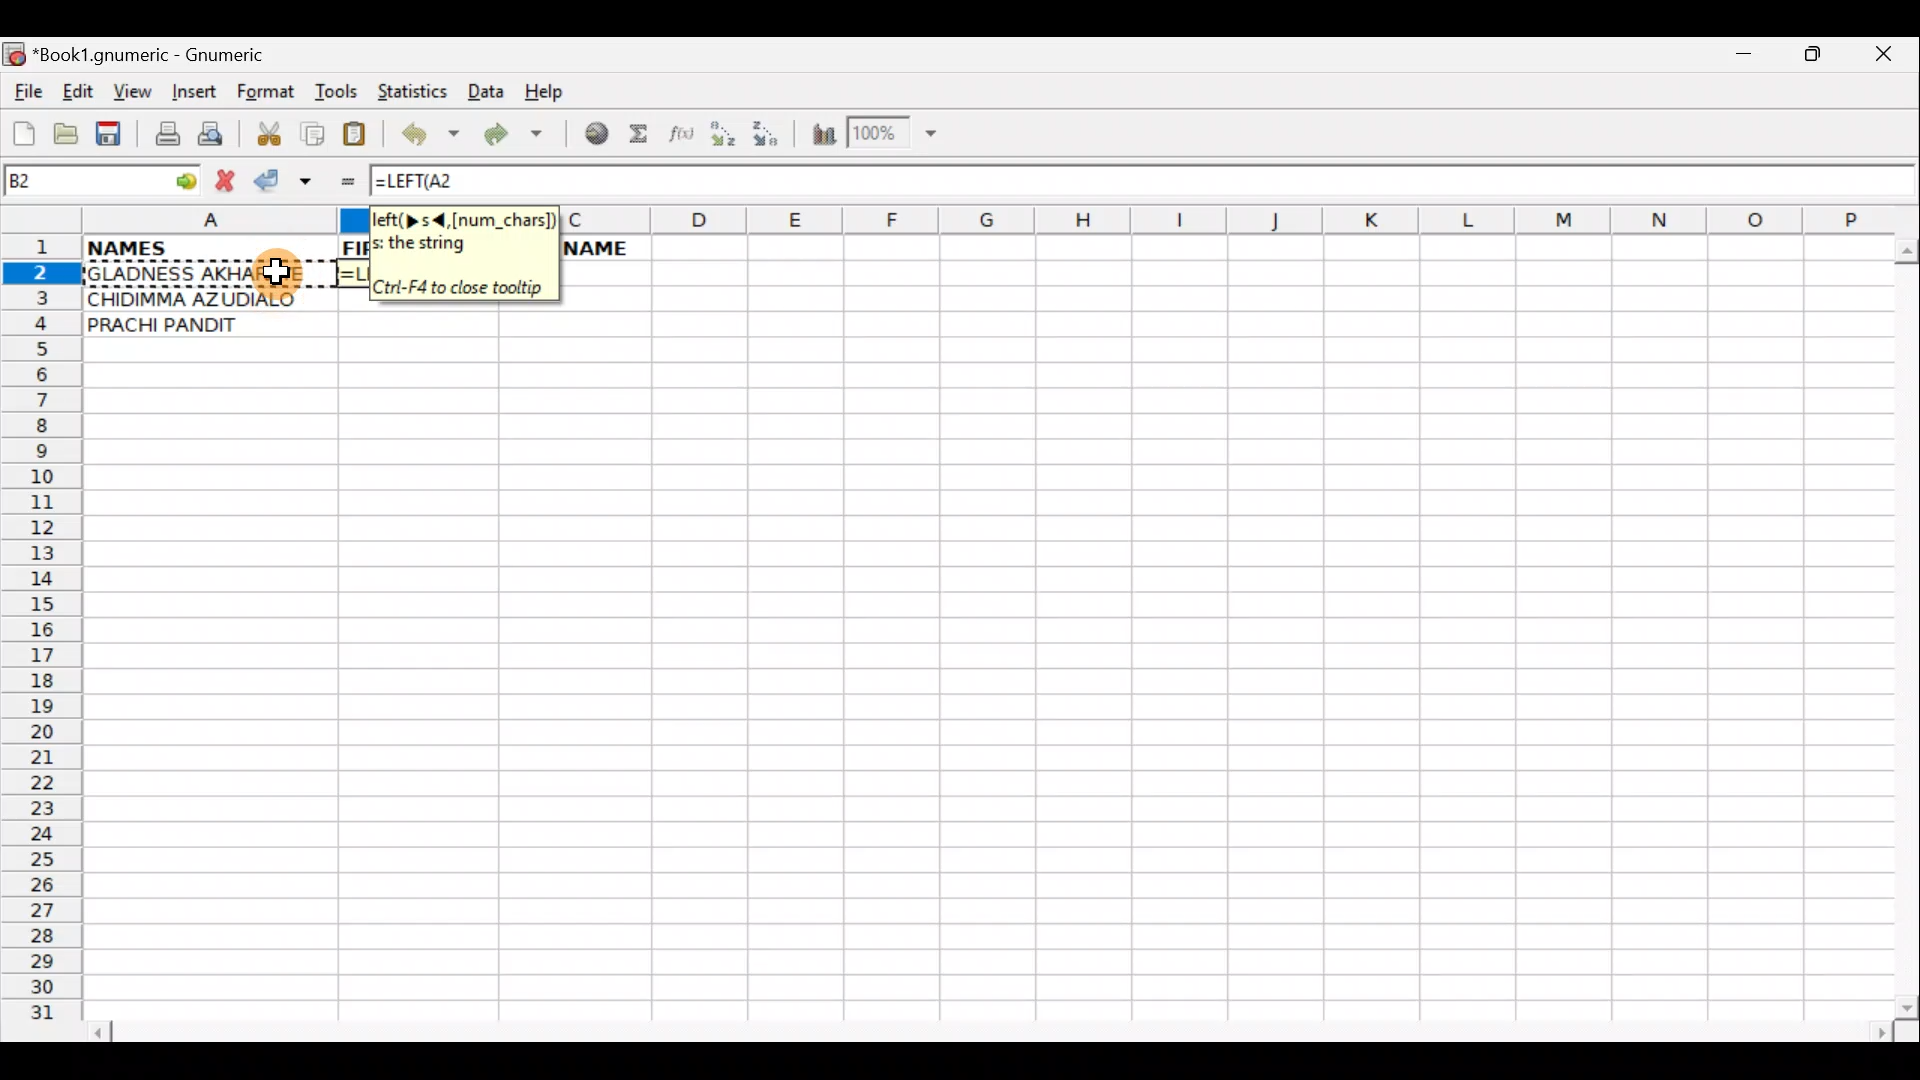 The height and width of the screenshot is (1080, 1920). I want to click on Create new workbook, so click(22, 130).